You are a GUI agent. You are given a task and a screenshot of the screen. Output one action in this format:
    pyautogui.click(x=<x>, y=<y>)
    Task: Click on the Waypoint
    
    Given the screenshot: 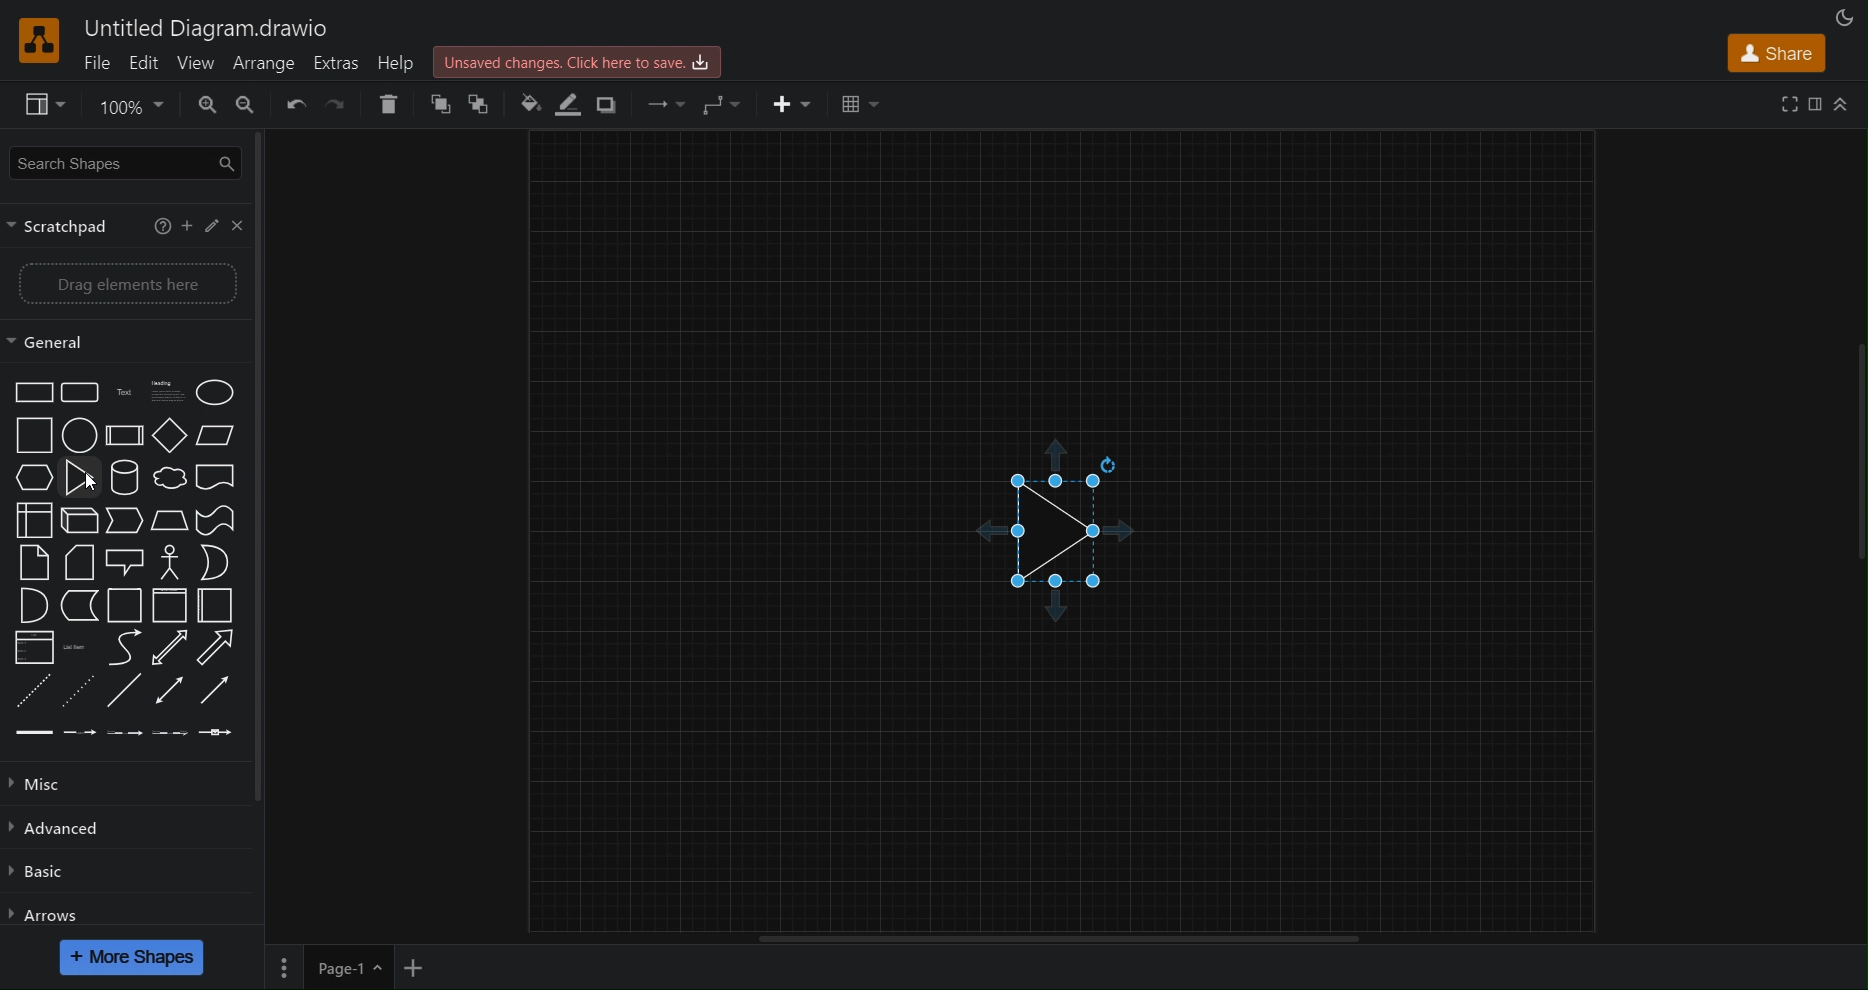 What is the action you would take?
    pyautogui.click(x=723, y=106)
    